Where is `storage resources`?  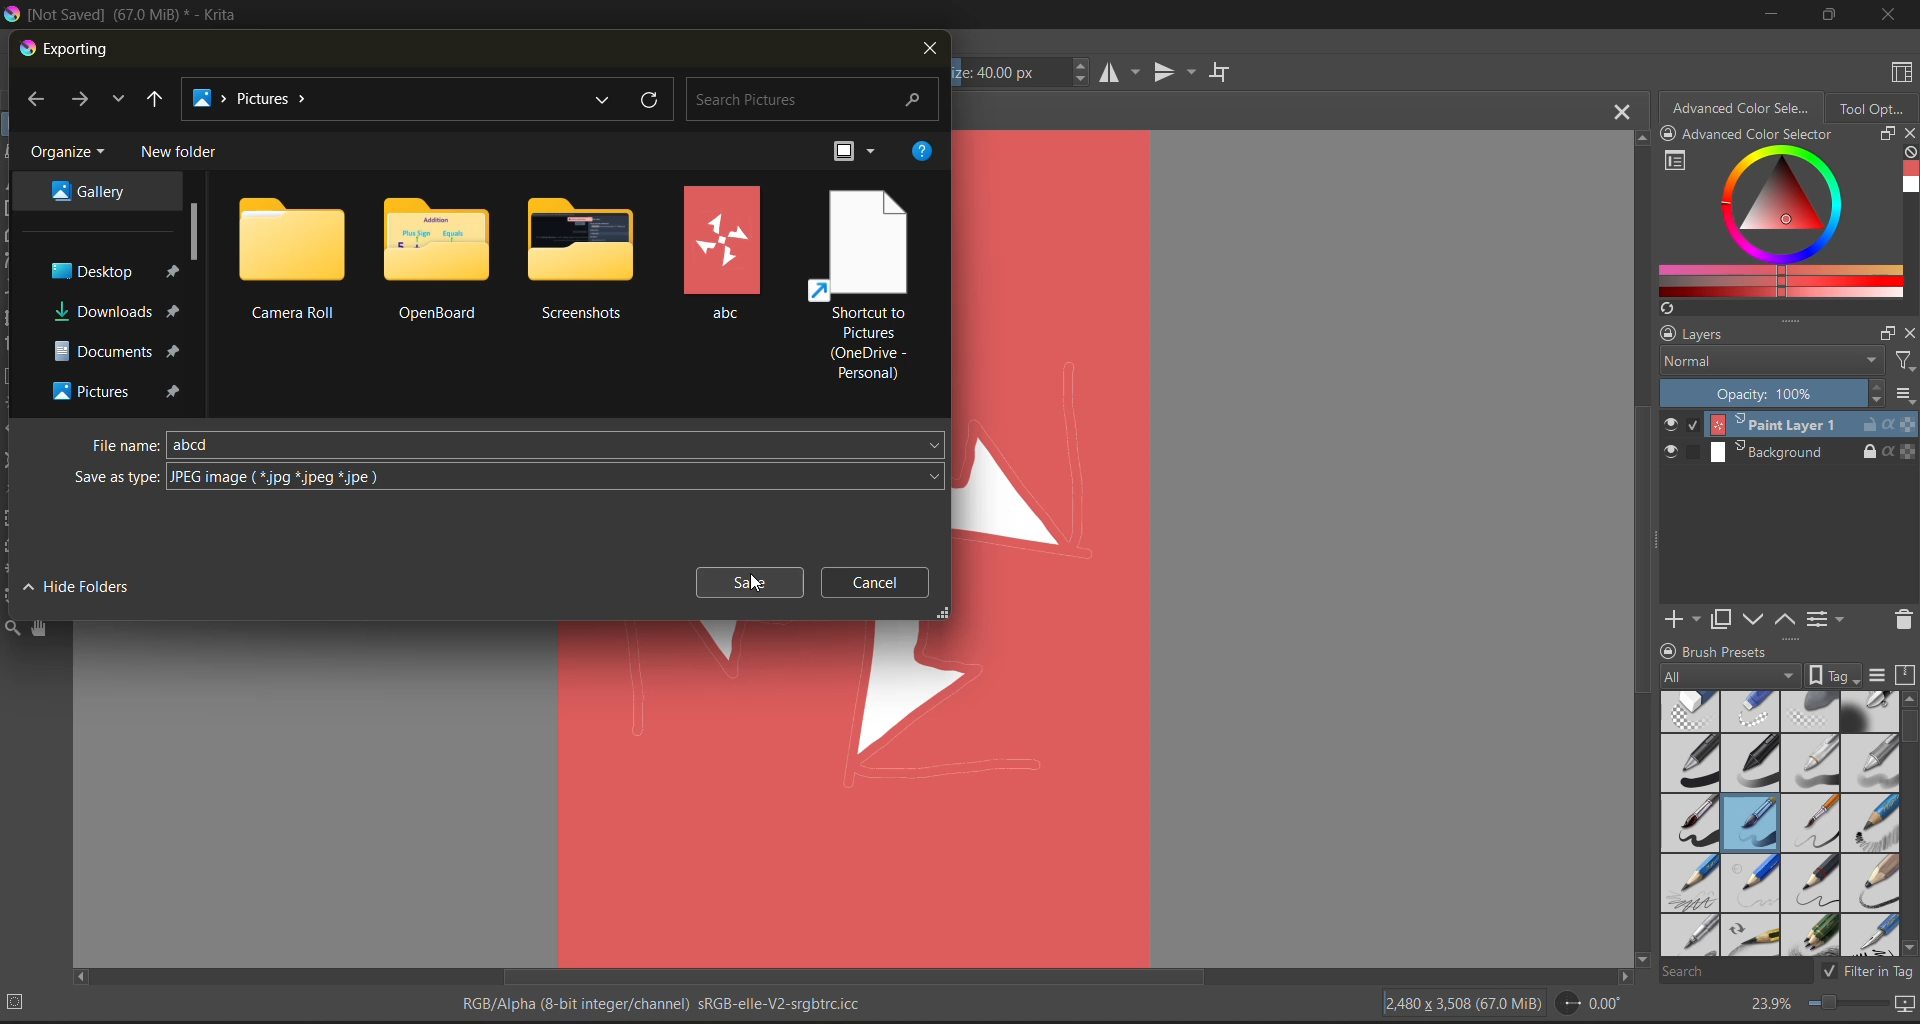 storage resources is located at coordinates (1907, 676).